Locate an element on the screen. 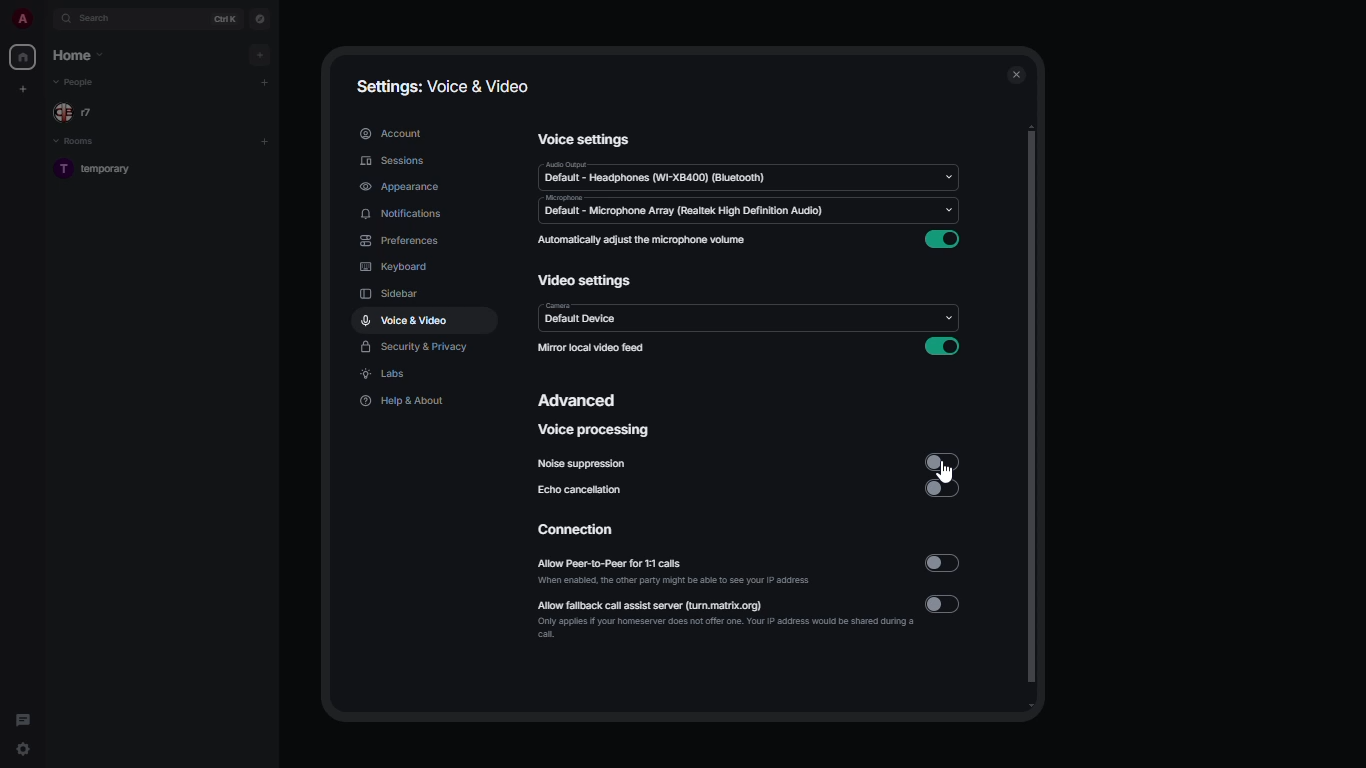  profile is located at coordinates (24, 18).